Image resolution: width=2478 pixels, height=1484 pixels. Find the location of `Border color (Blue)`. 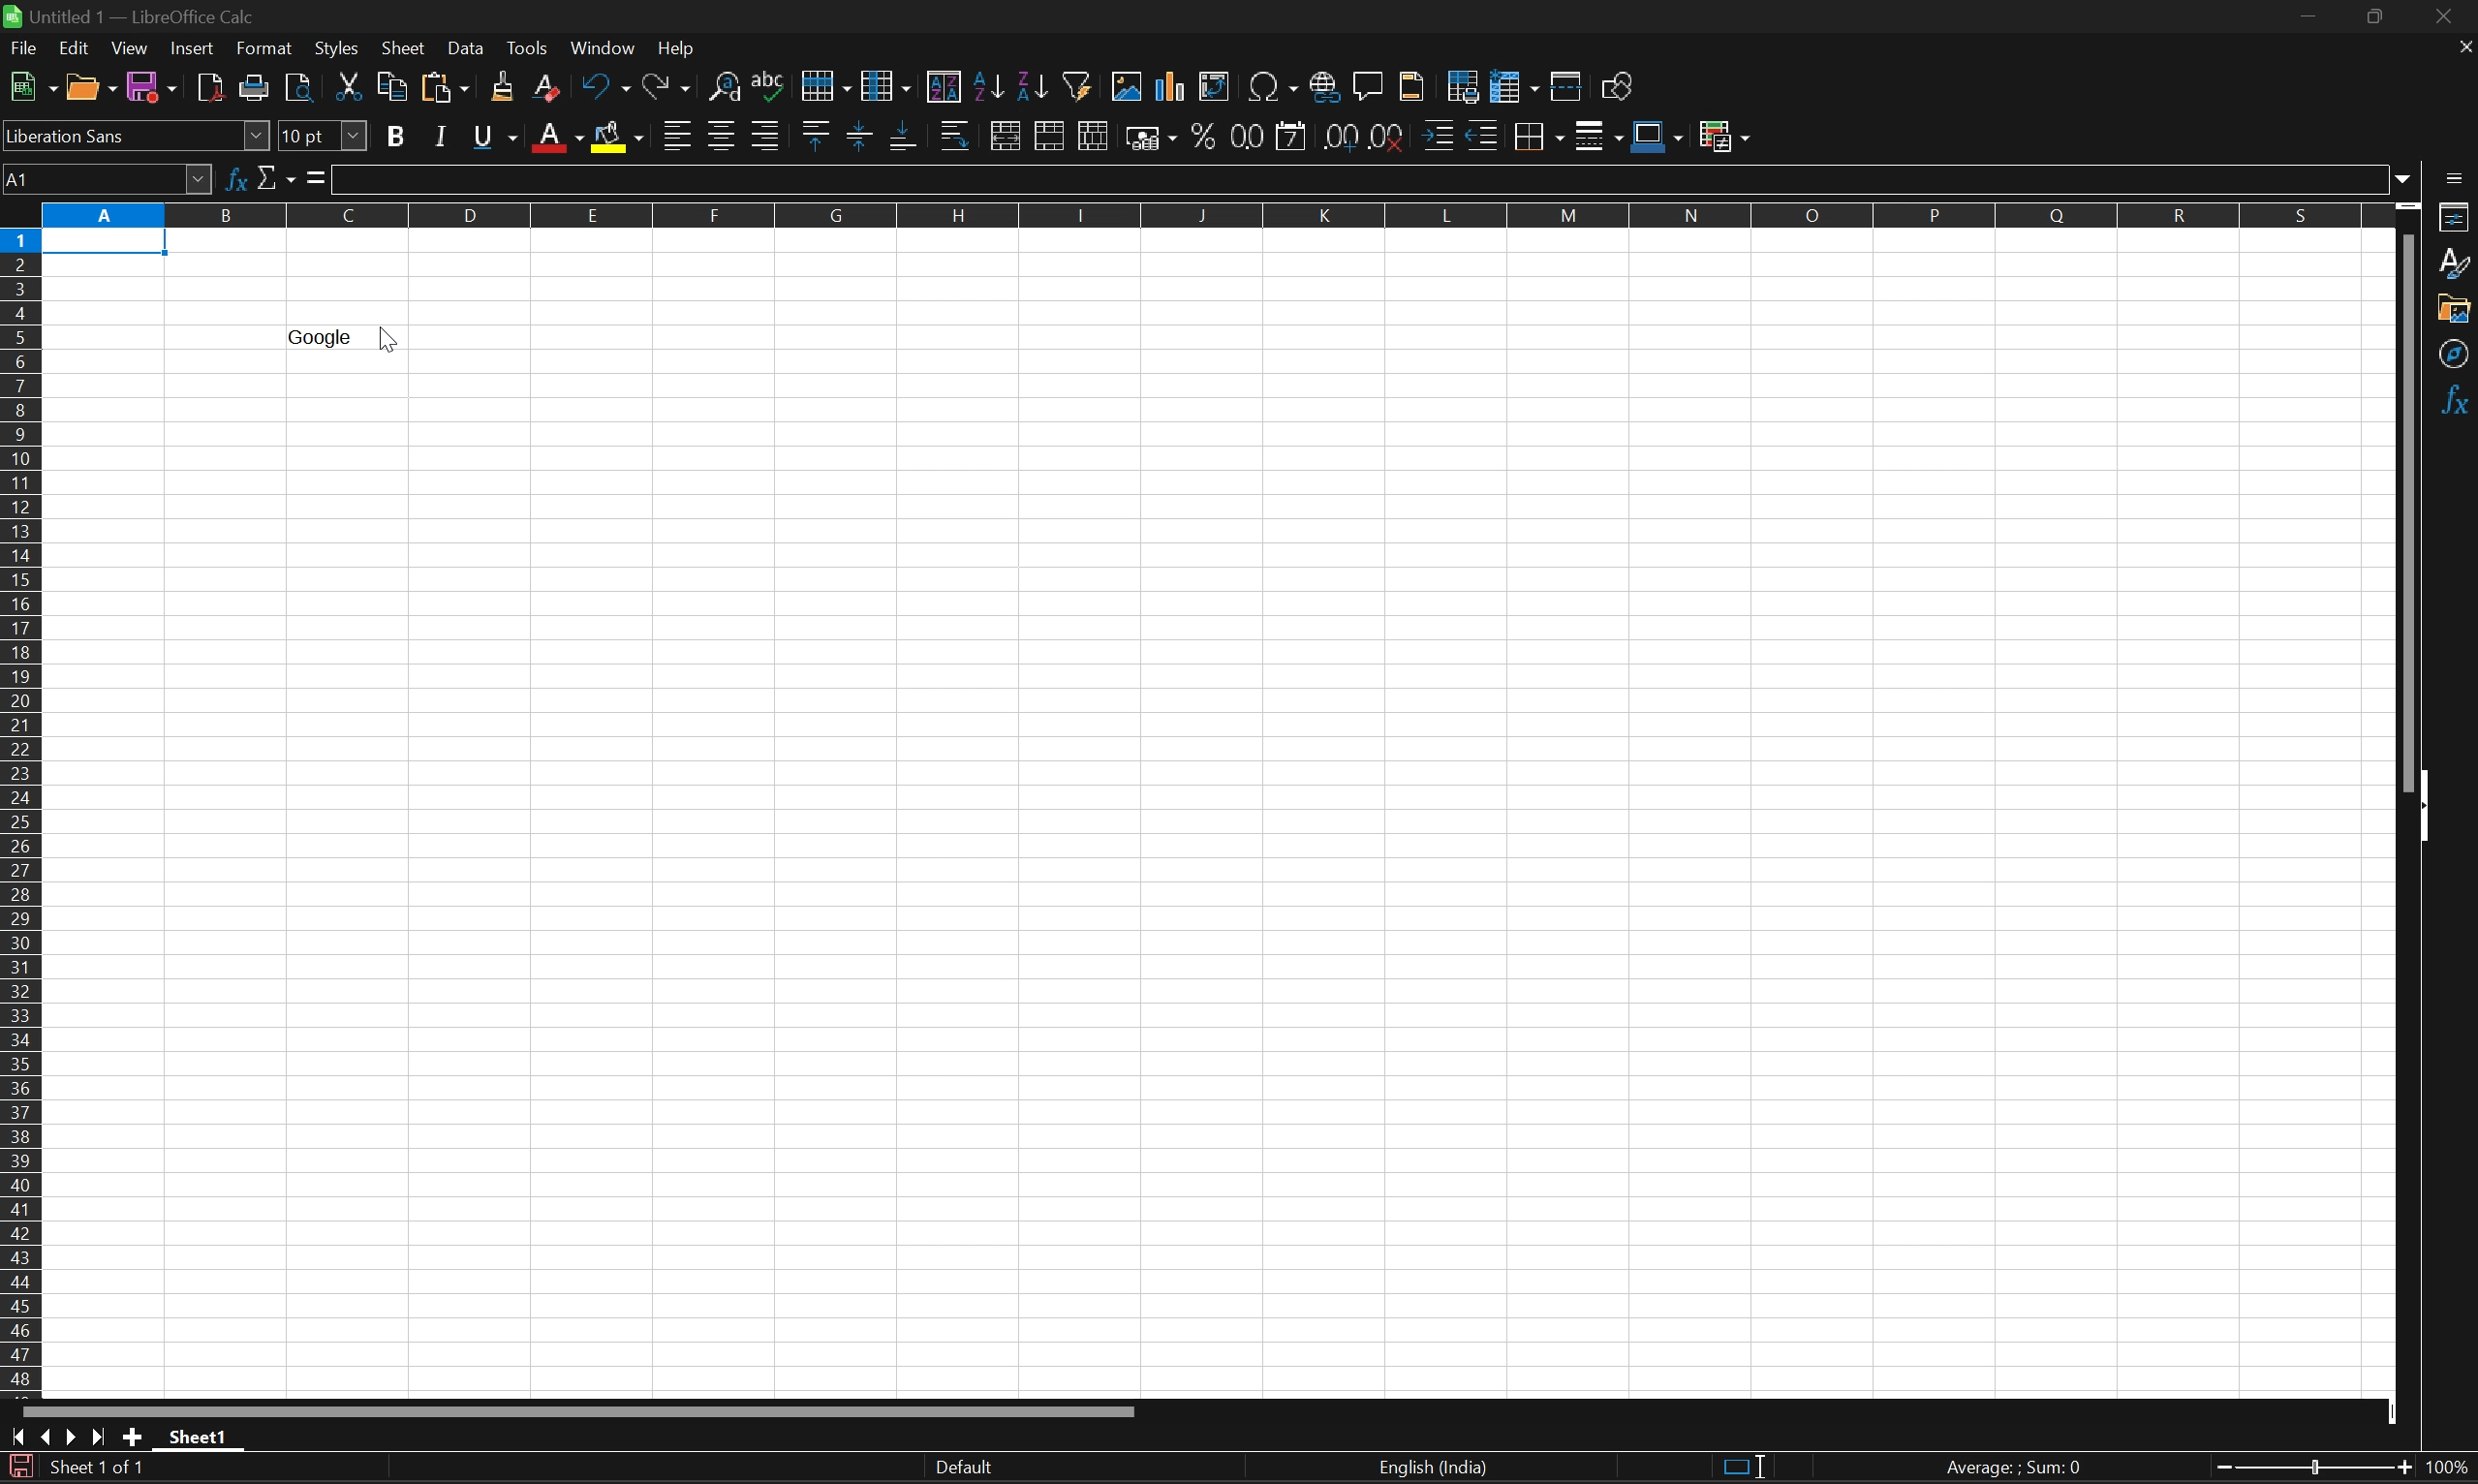

Border color (Blue) is located at coordinates (1661, 136).